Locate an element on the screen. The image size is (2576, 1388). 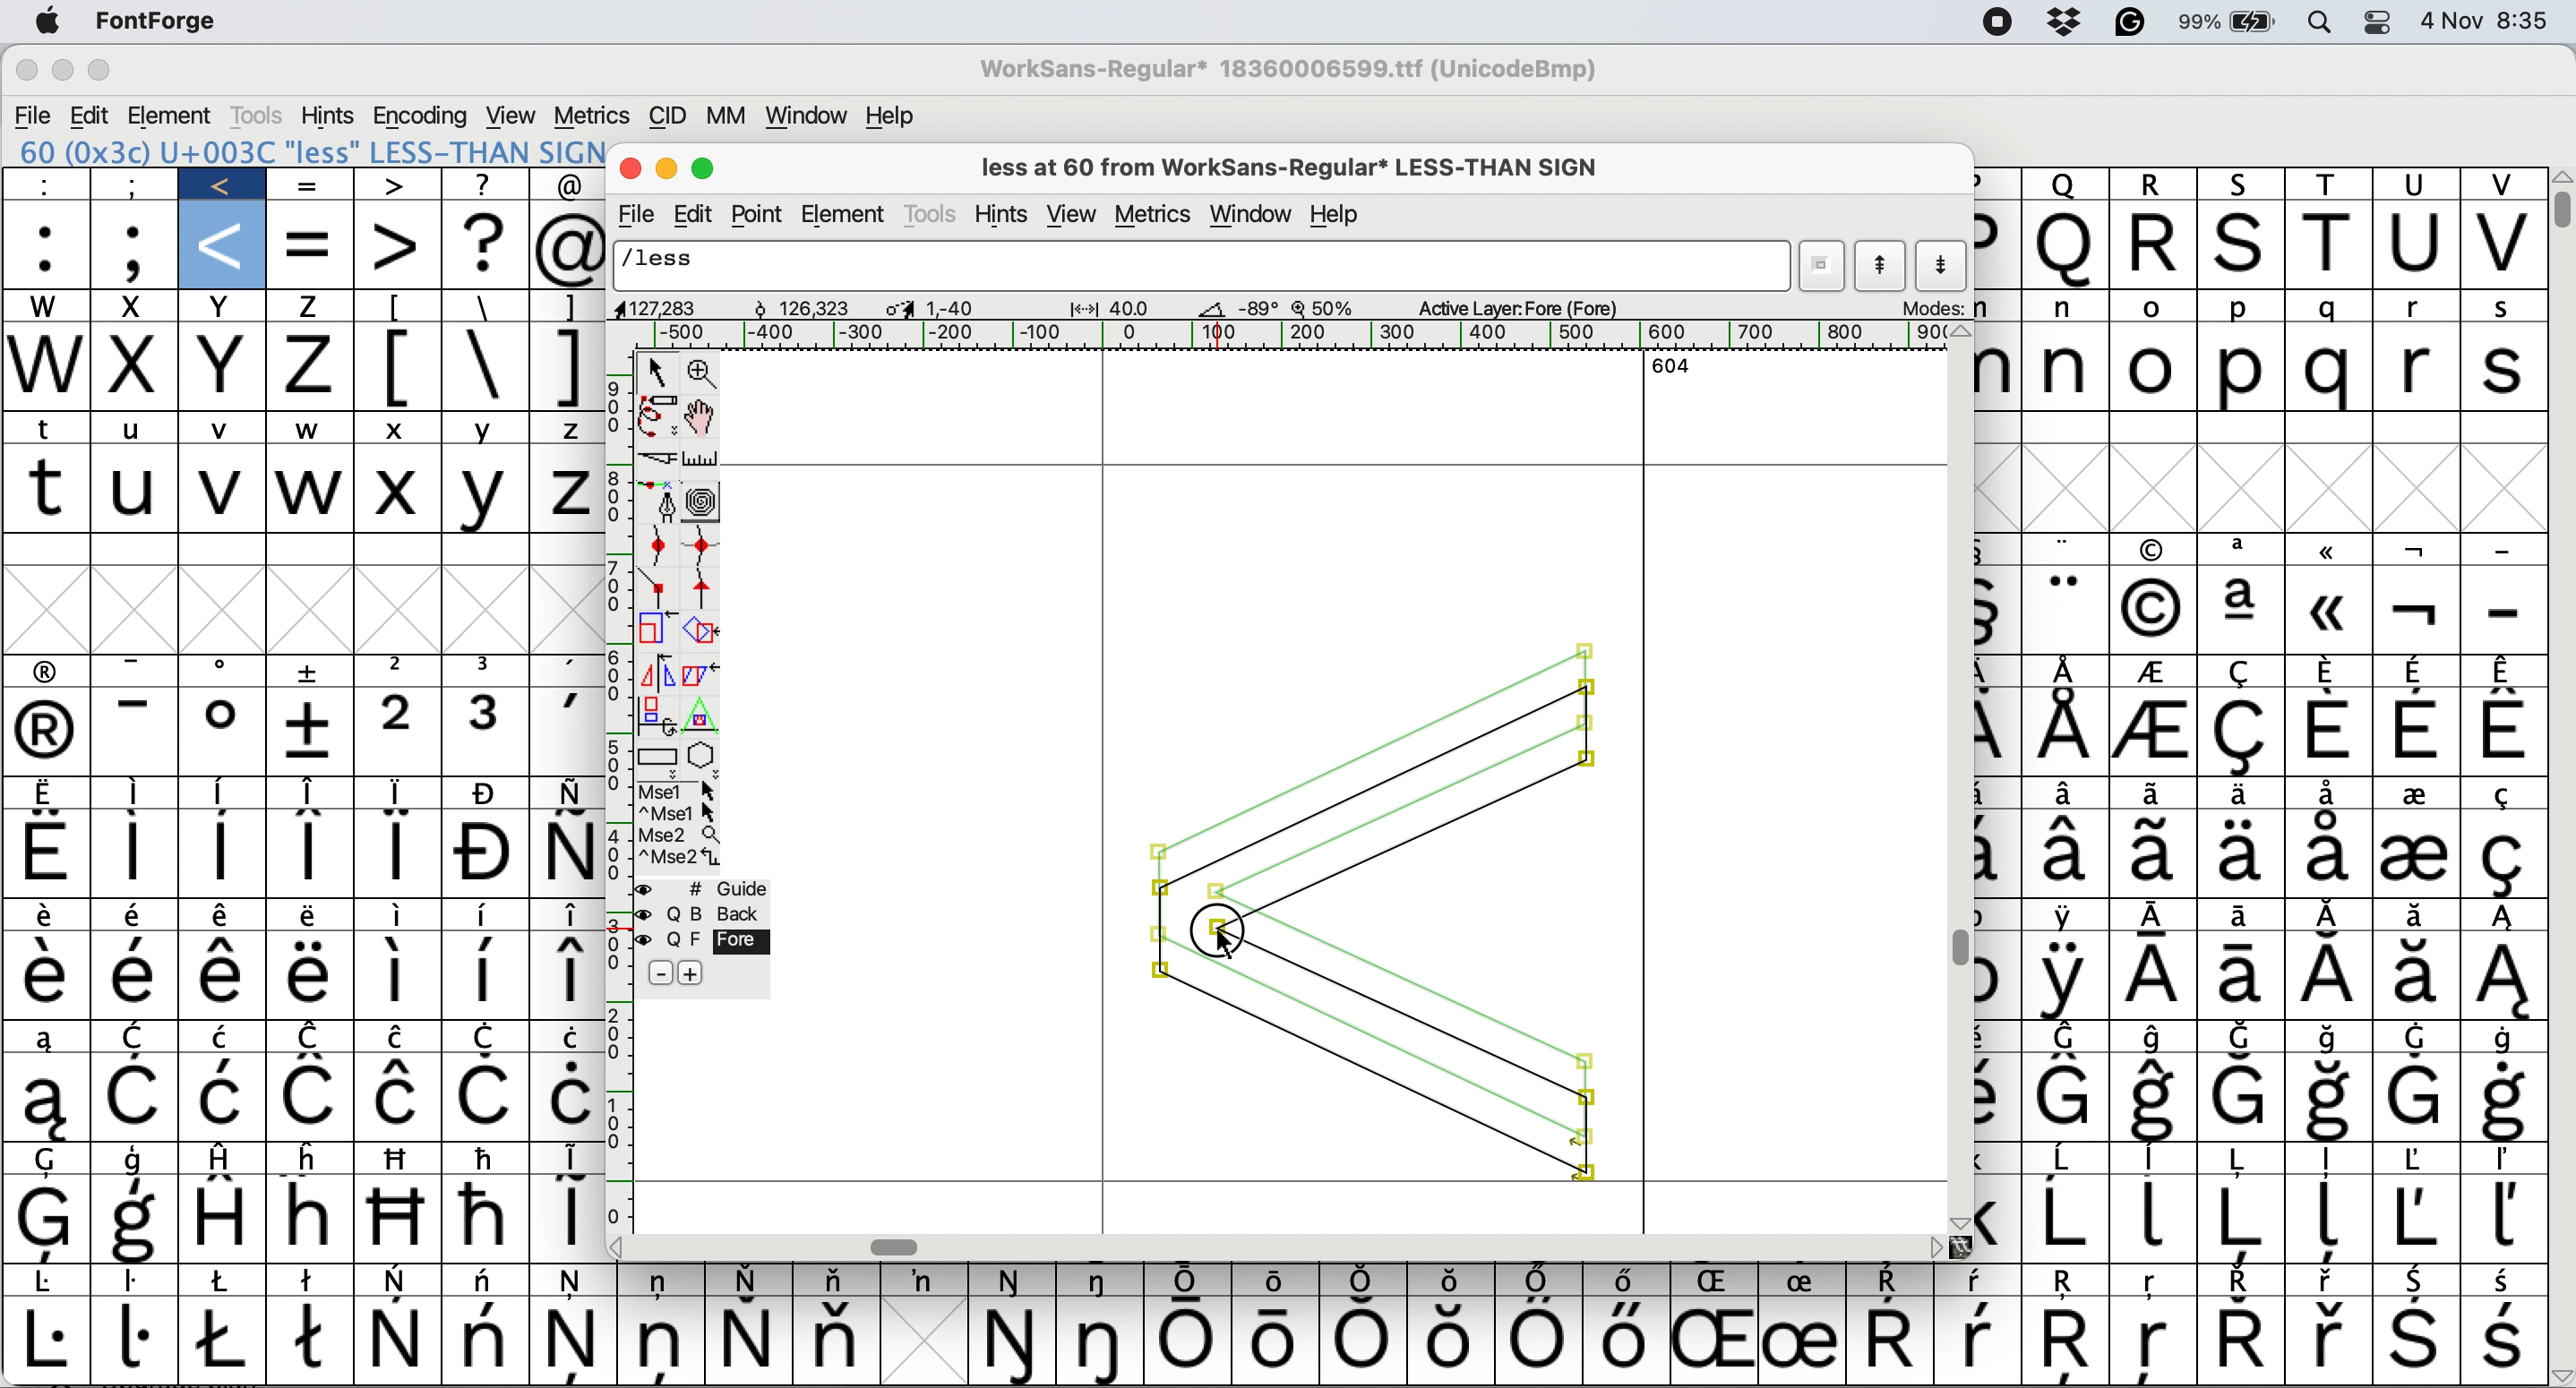
Symbol is located at coordinates (567, 852).